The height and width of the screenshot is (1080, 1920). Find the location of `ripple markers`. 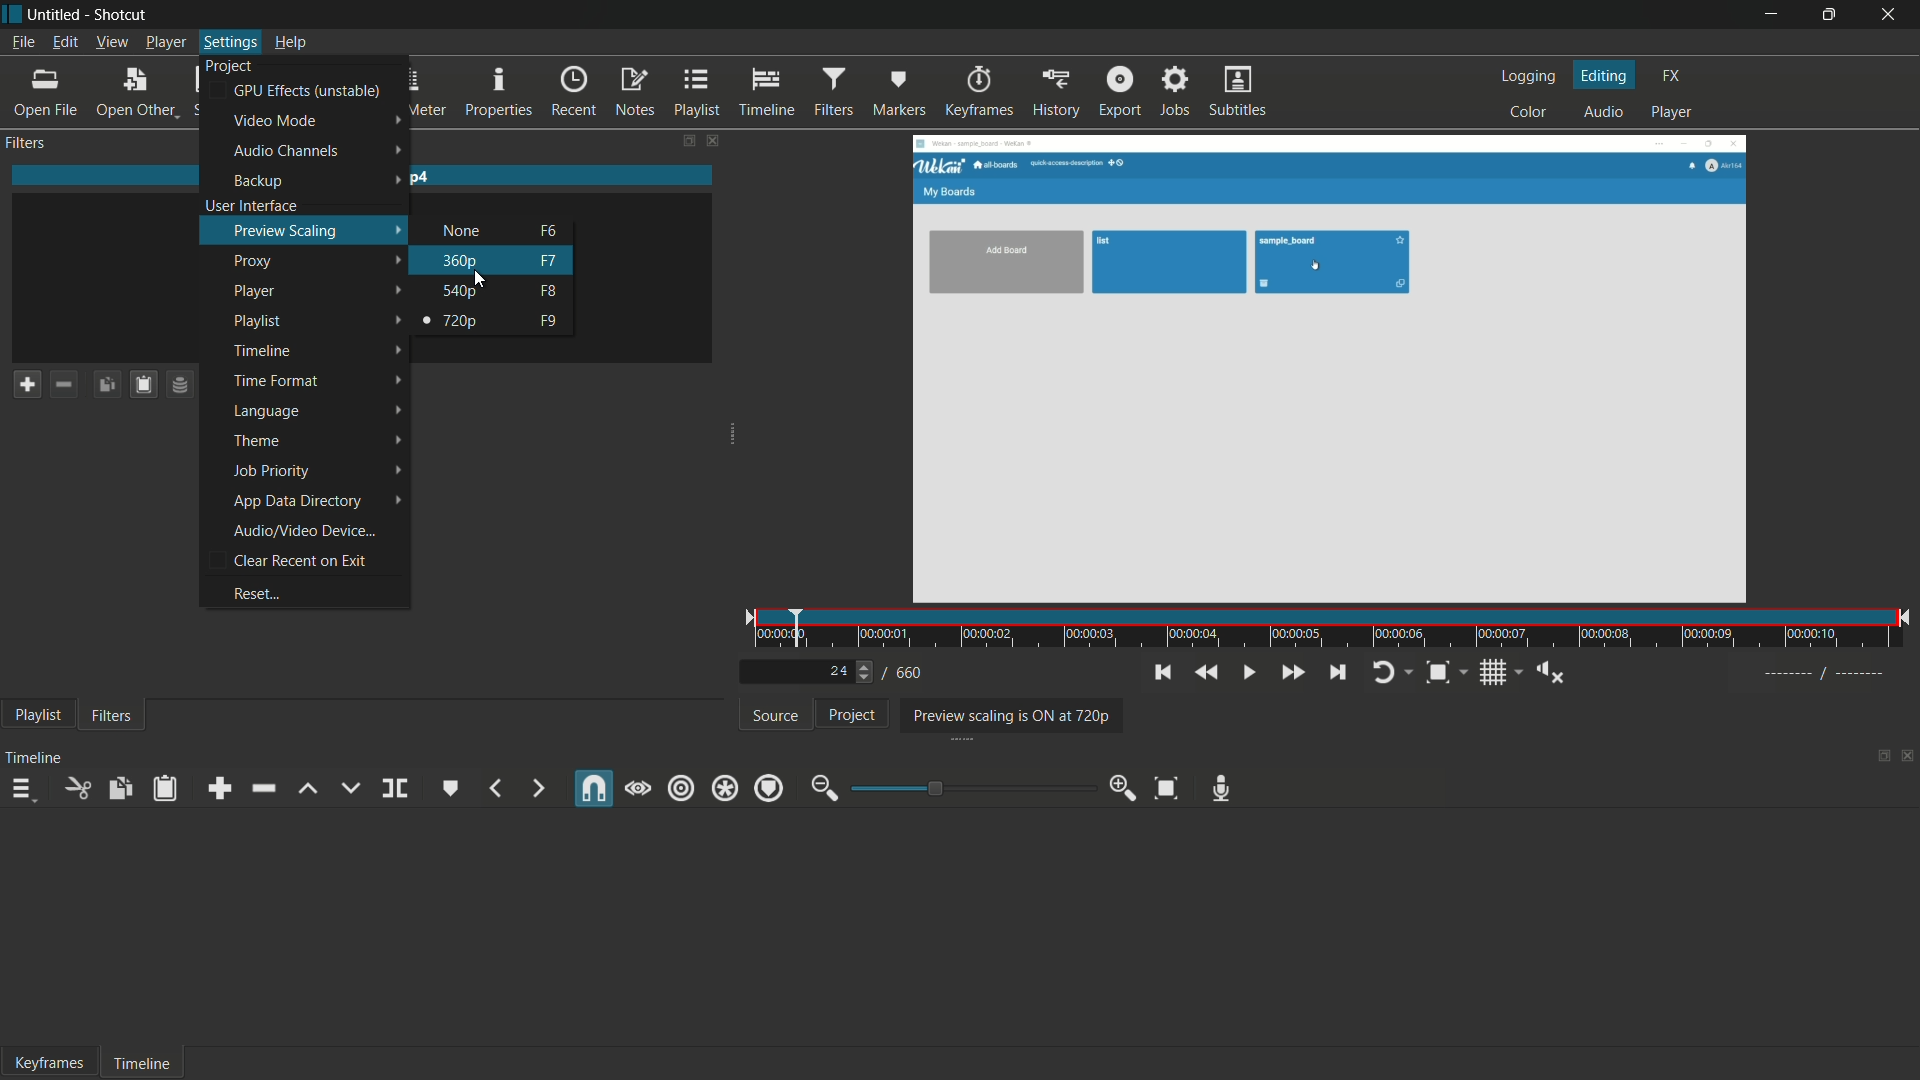

ripple markers is located at coordinates (769, 788).